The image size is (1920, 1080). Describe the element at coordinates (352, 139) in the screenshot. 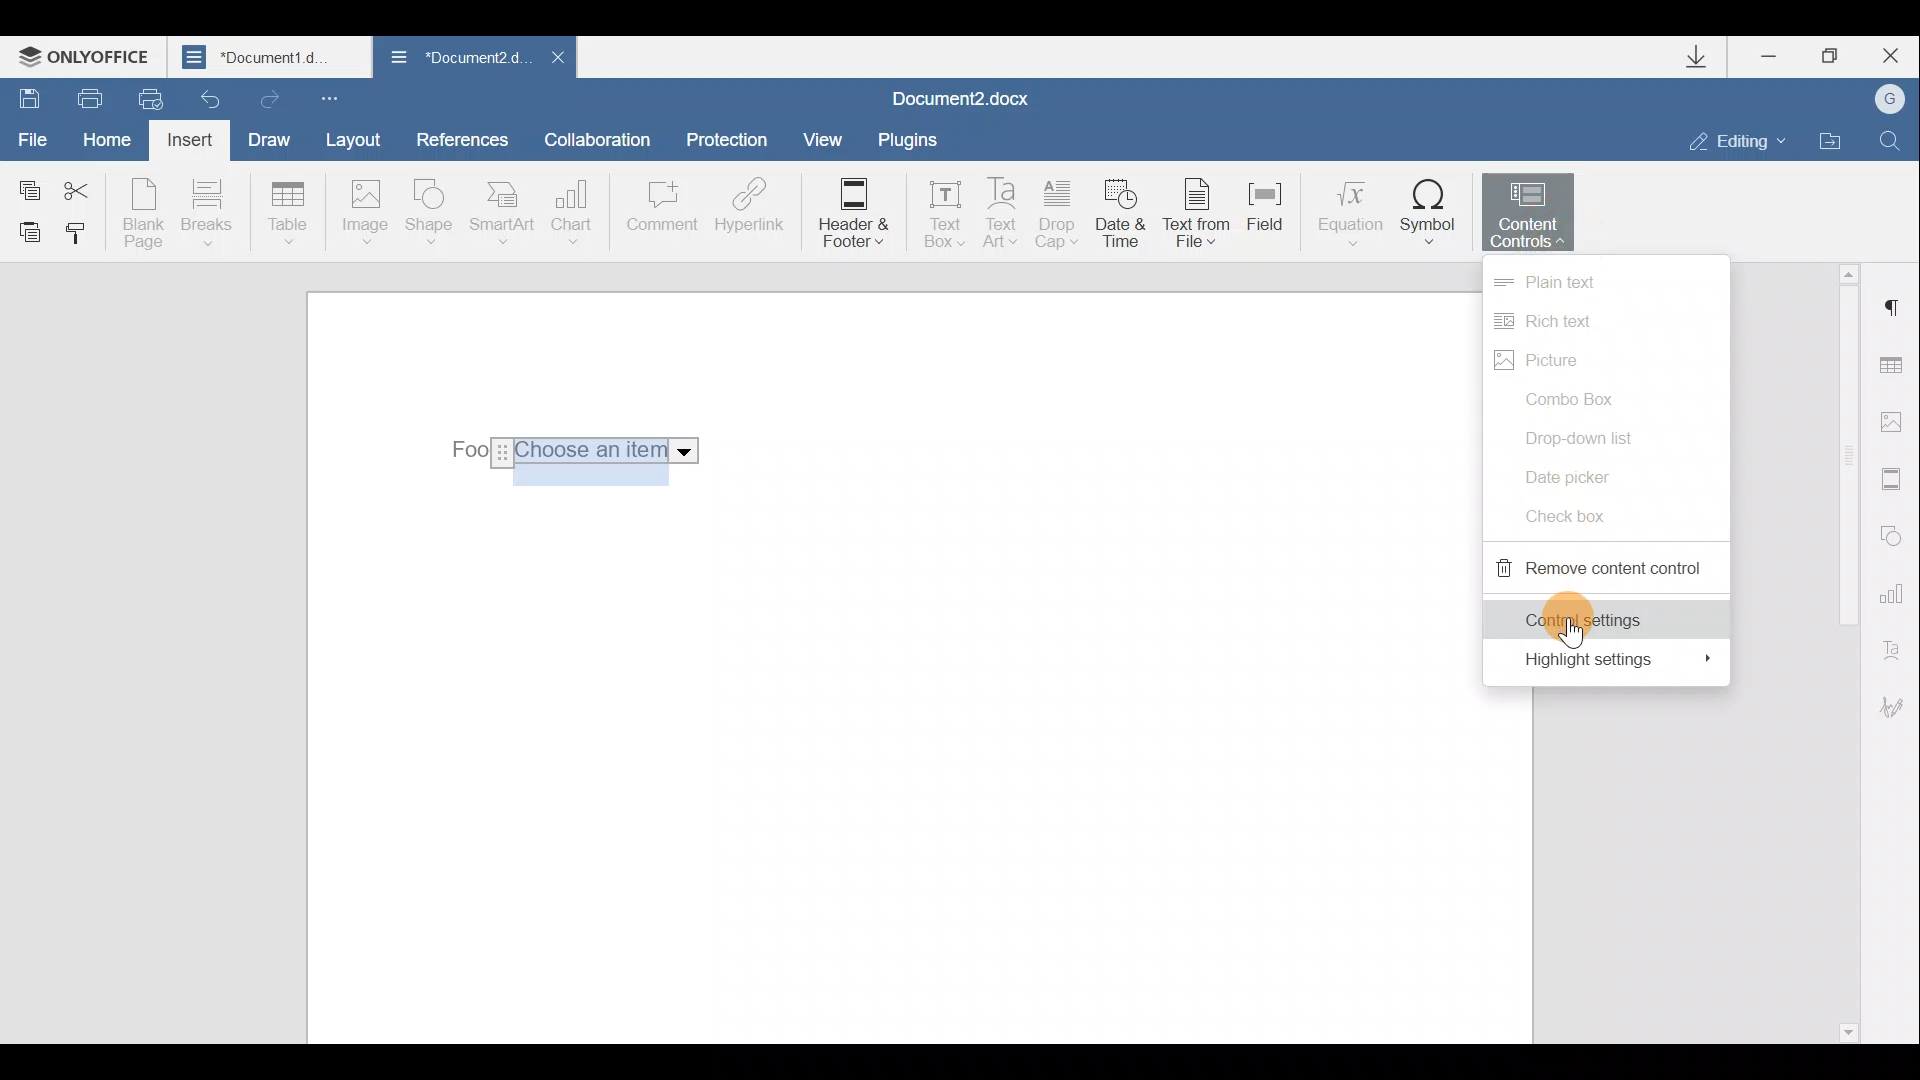

I see `Layout` at that location.